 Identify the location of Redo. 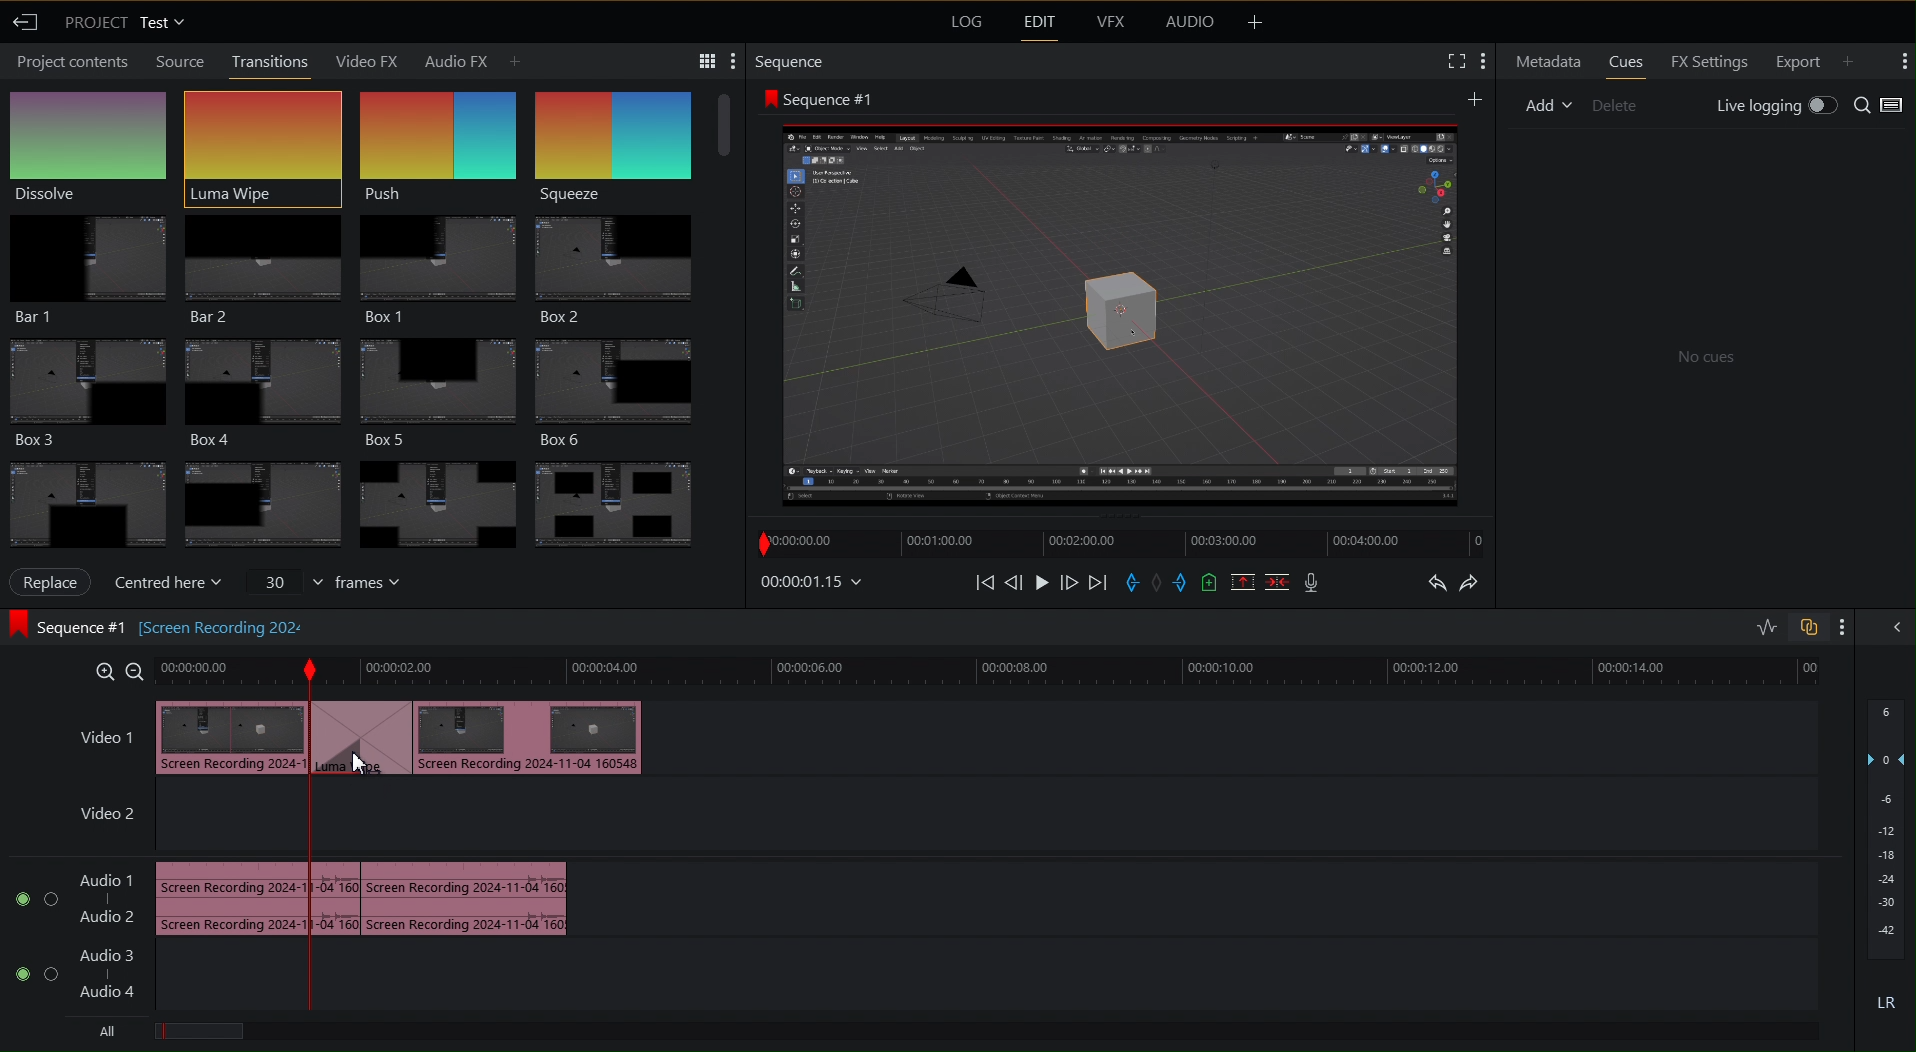
(1475, 581).